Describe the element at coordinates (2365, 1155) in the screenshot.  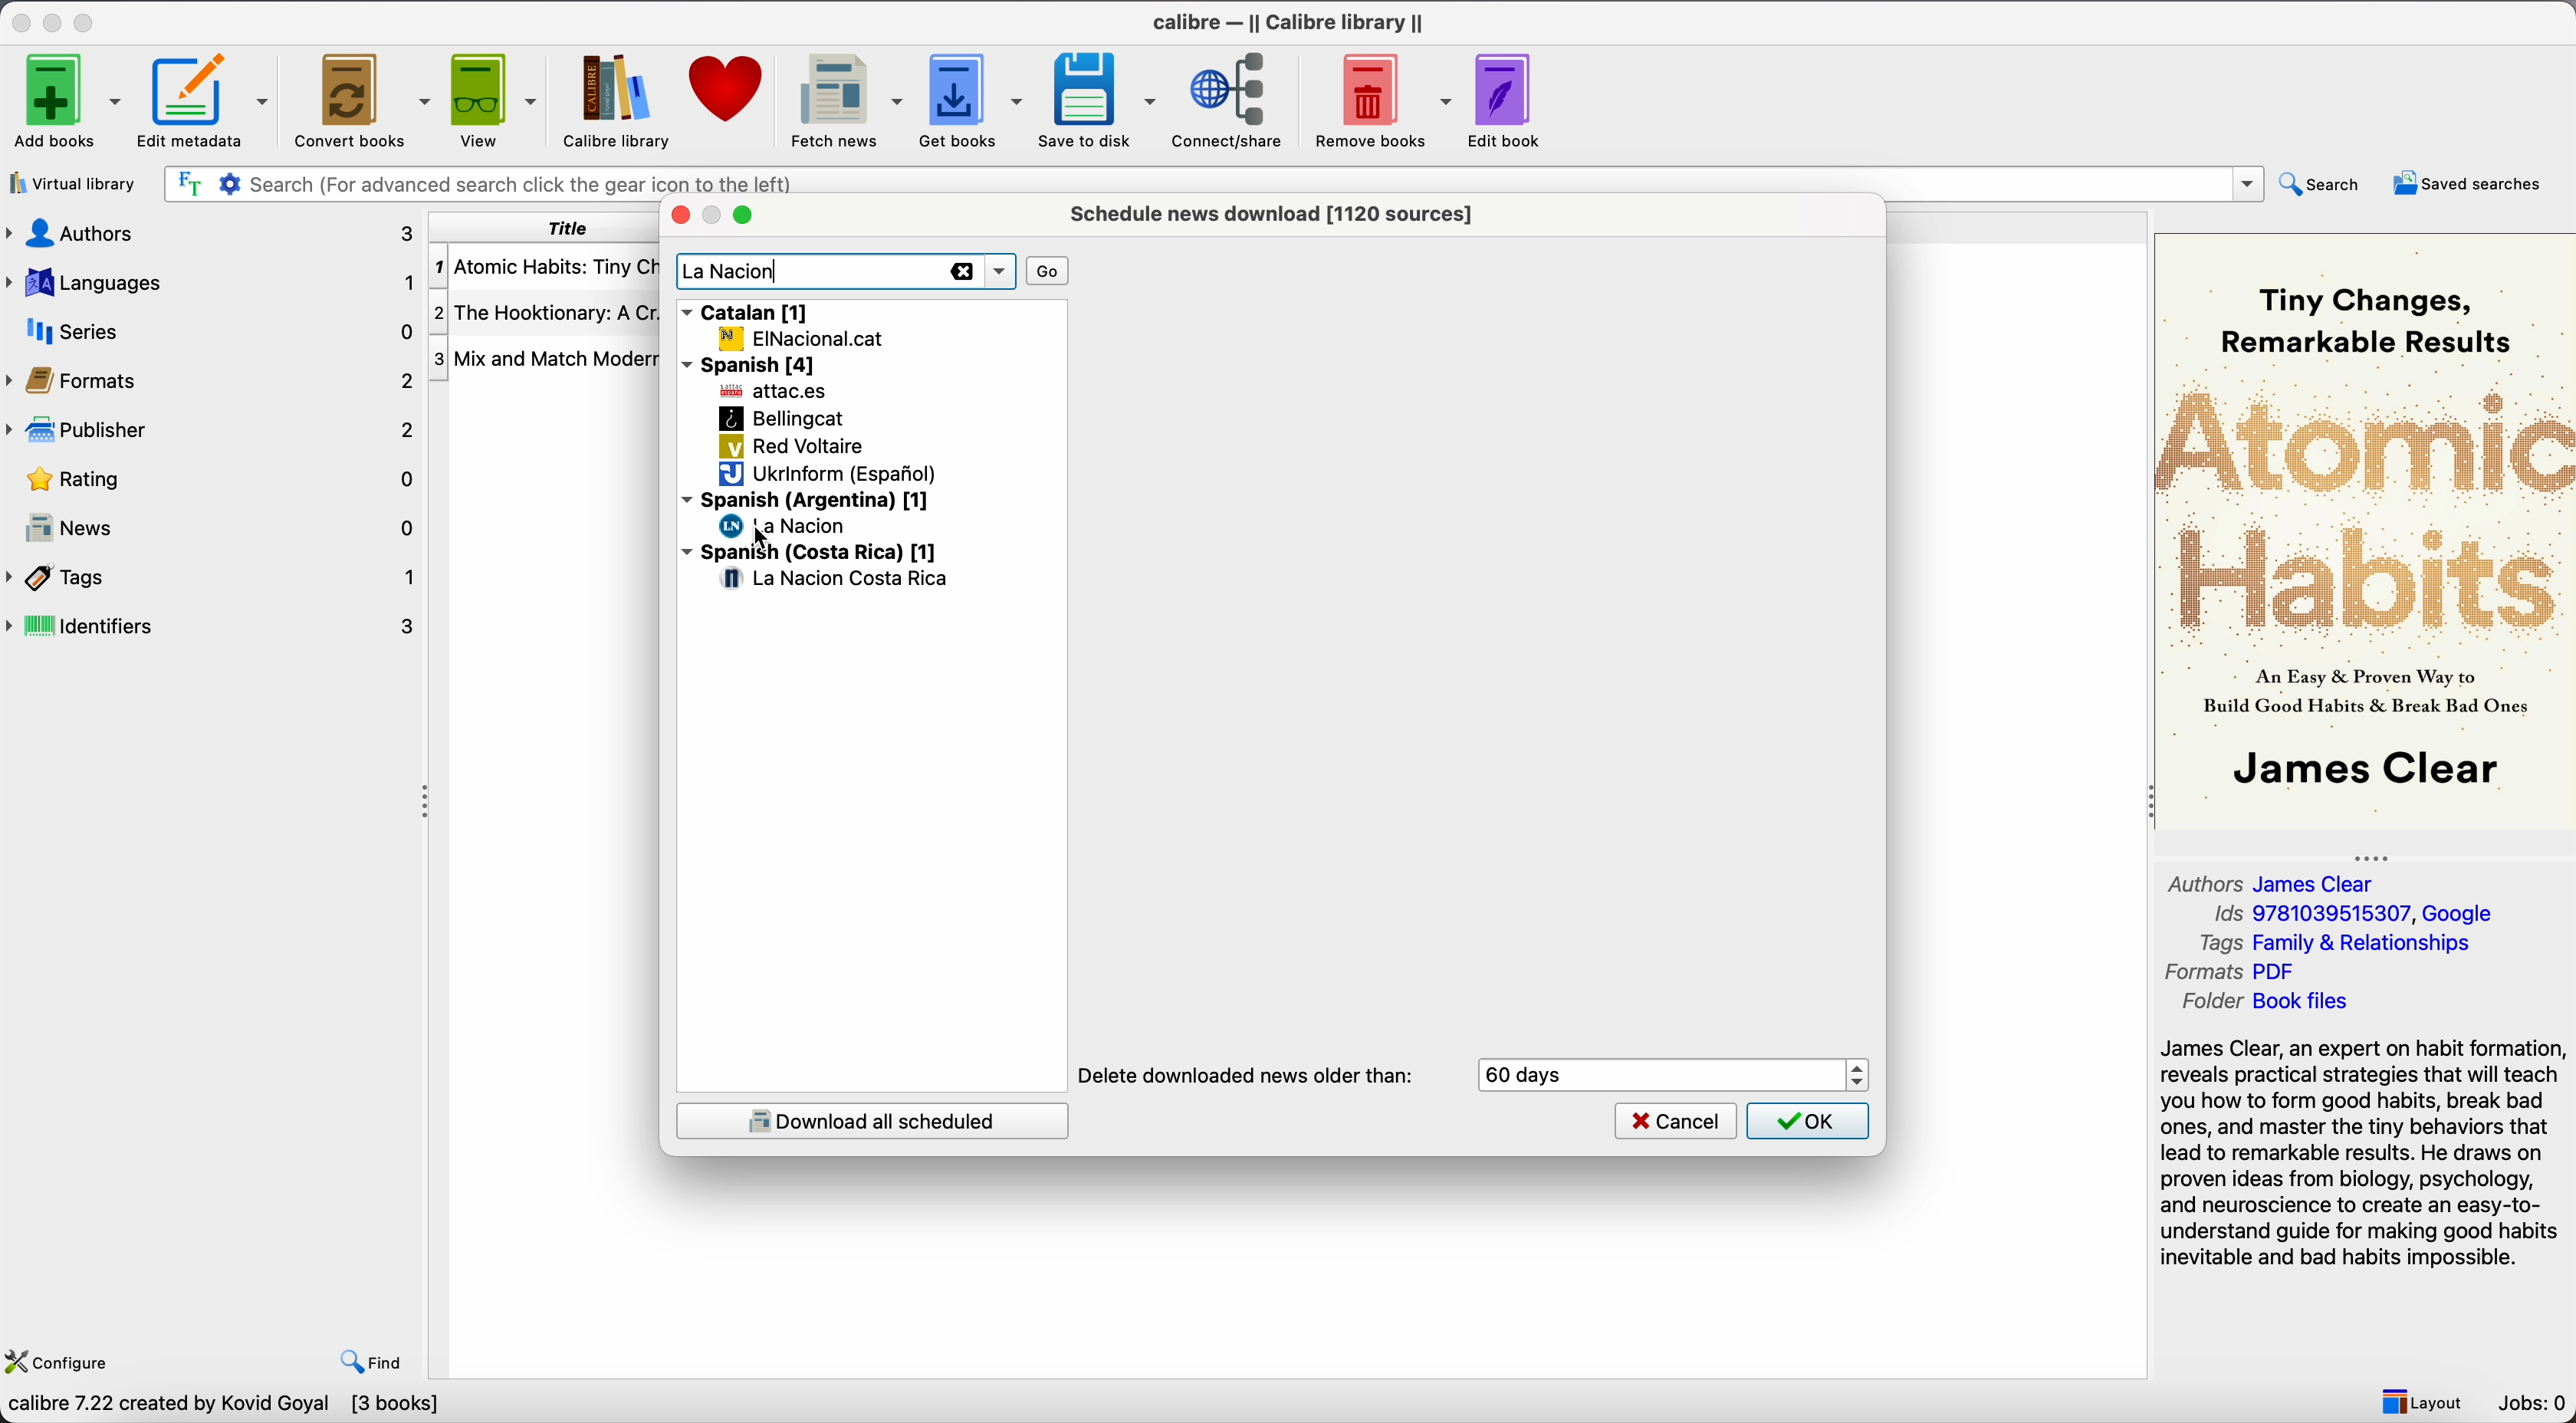
I see `synopsis` at that location.